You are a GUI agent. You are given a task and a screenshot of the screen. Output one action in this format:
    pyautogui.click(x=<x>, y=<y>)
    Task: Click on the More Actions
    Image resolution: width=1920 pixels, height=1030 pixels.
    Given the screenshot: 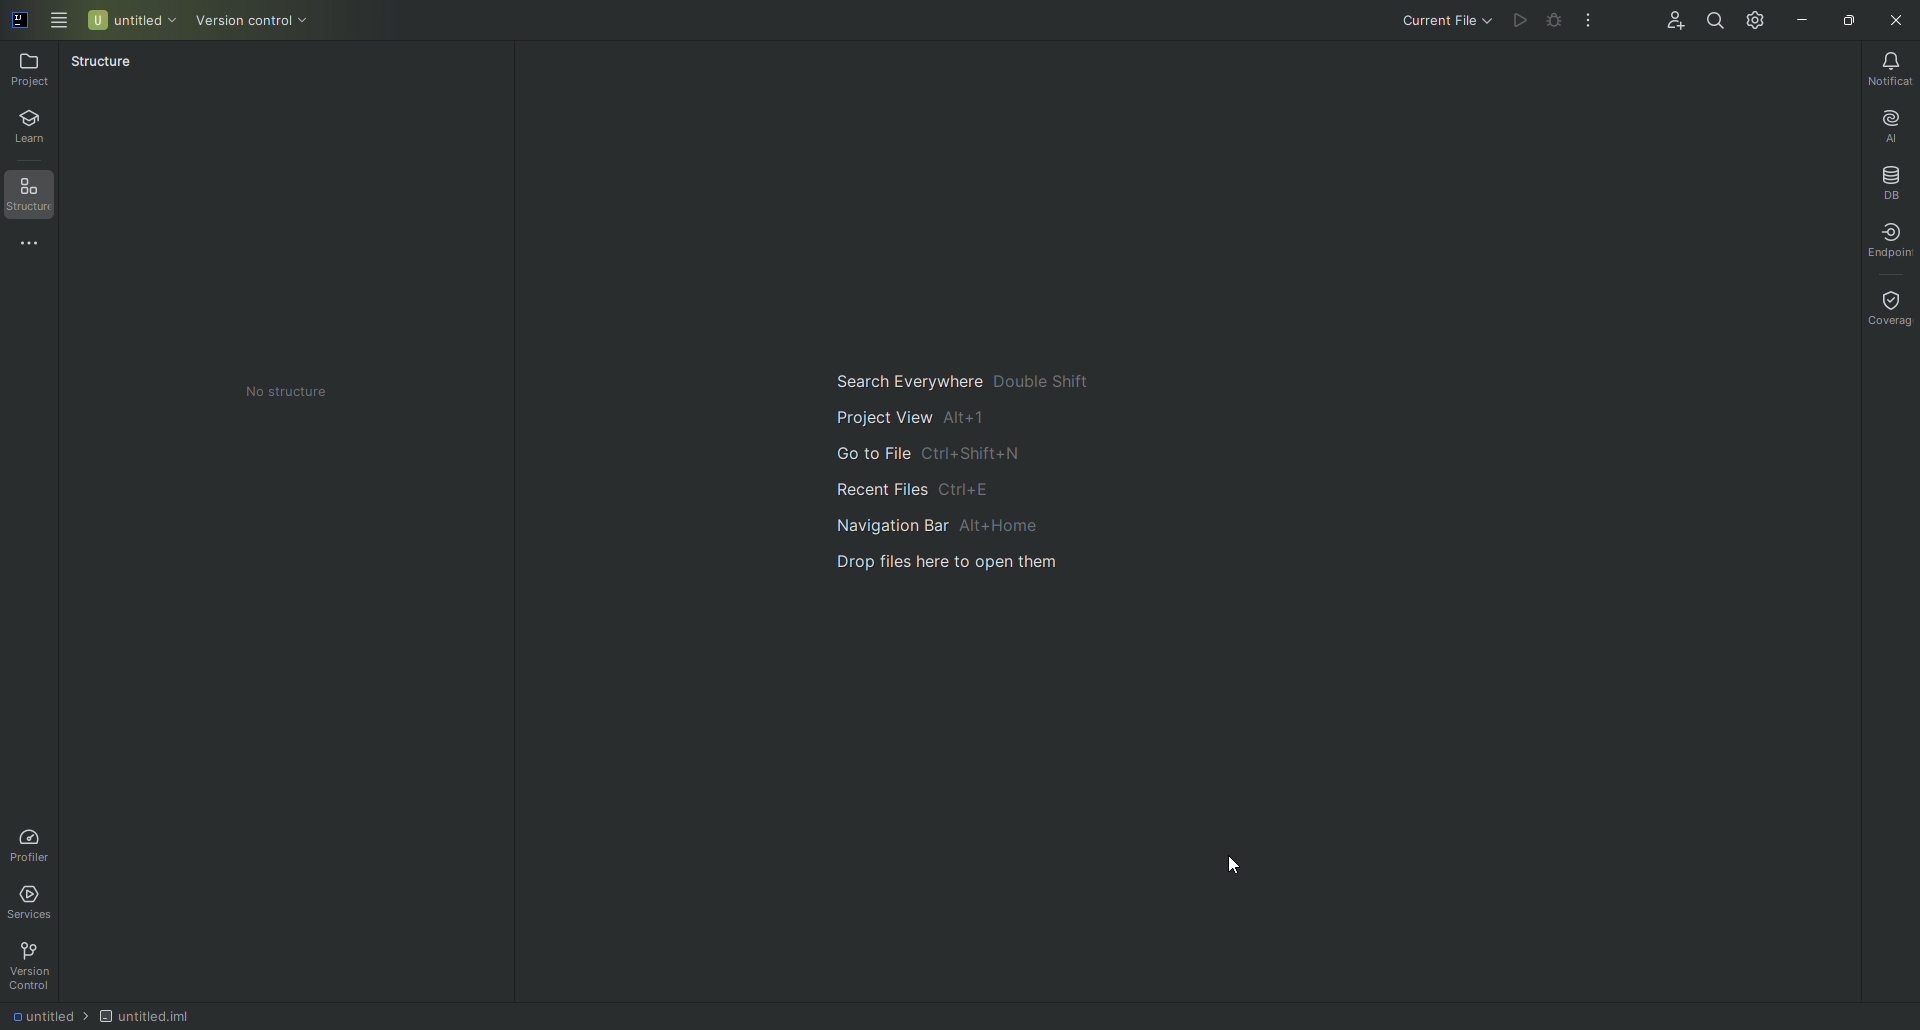 What is the action you would take?
    pyautogui.click(x=1589, y=22)
    